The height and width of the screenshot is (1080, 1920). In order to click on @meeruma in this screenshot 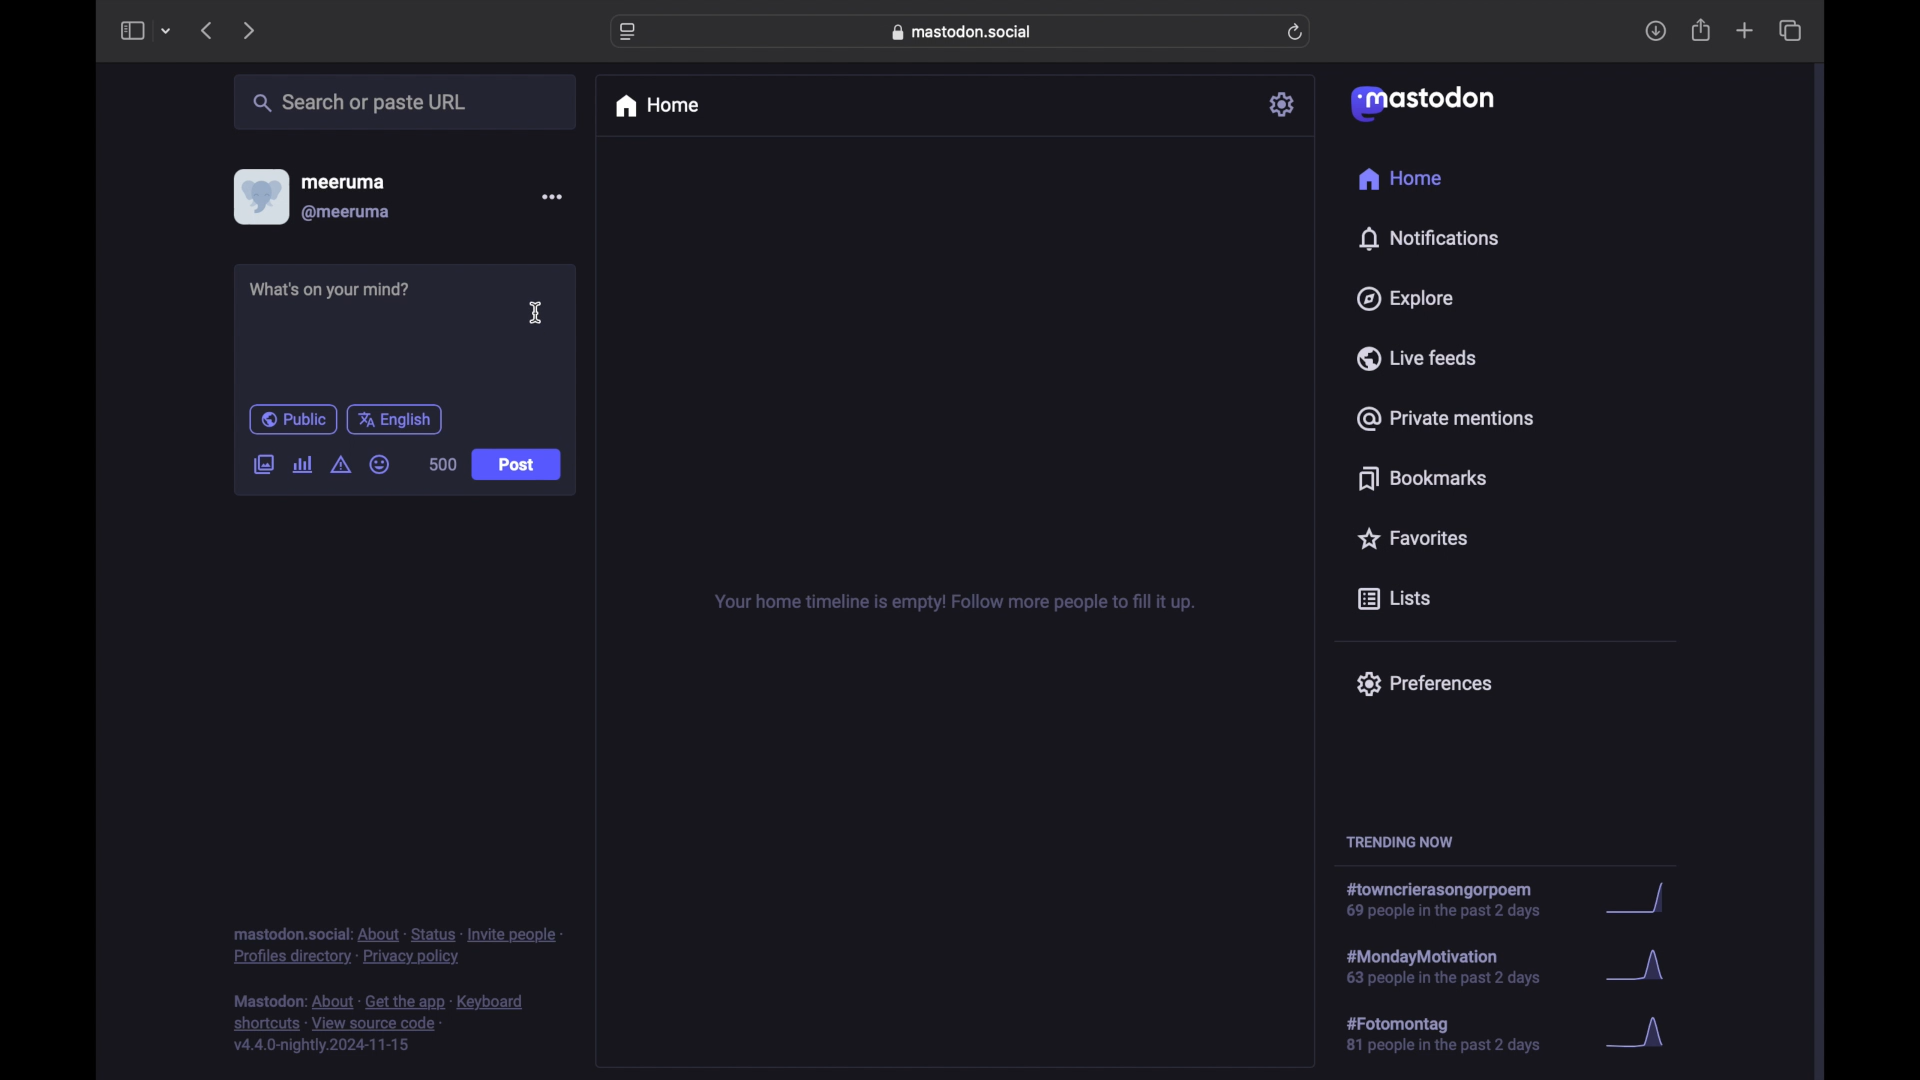, I will do `click(346, 213)`.